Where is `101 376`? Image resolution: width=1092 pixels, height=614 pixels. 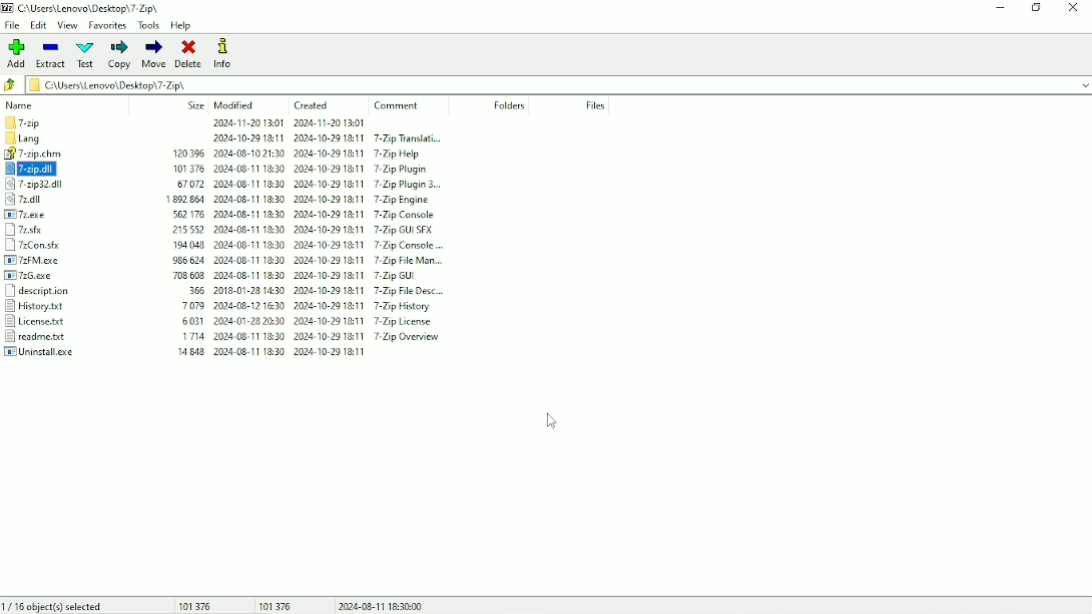 101 376 is located at coordinates (197, 605).